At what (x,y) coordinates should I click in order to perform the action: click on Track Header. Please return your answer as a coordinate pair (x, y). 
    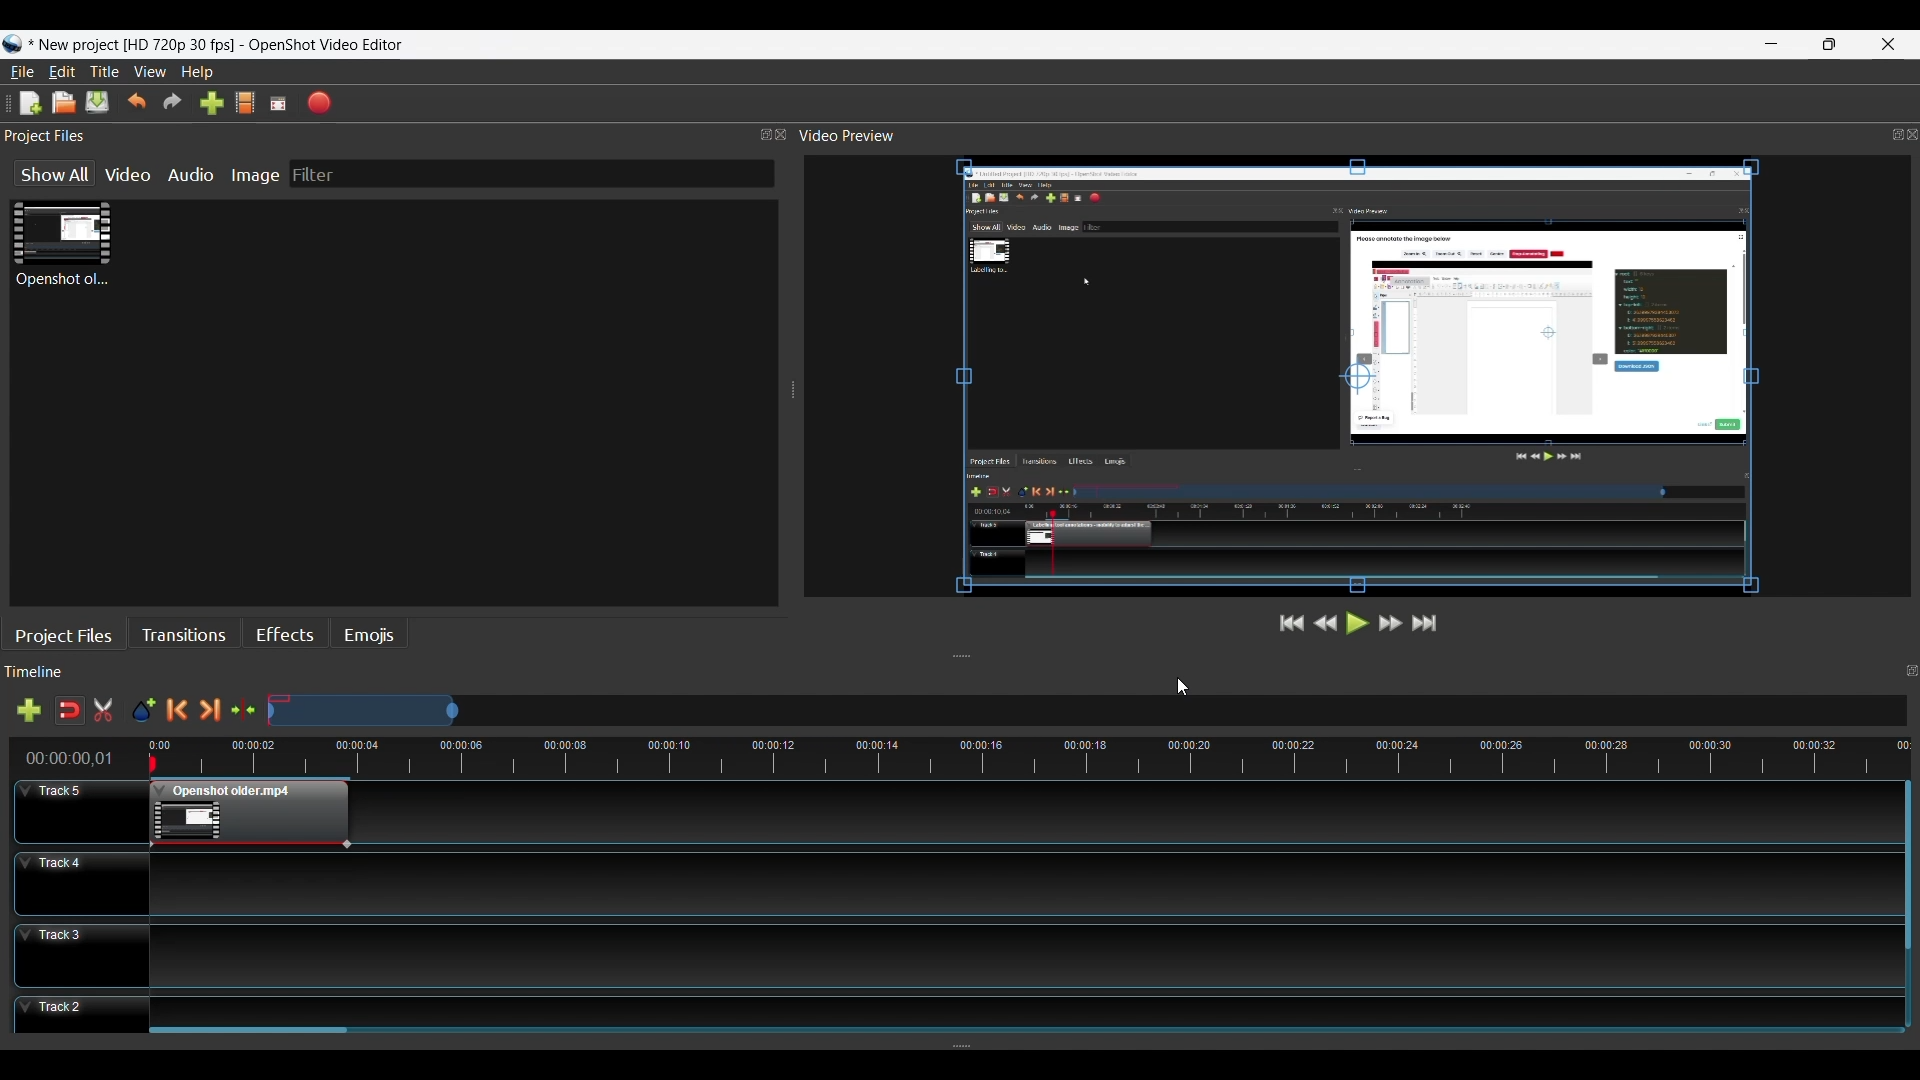
    Looking at the image, I should click on (80, 1014).